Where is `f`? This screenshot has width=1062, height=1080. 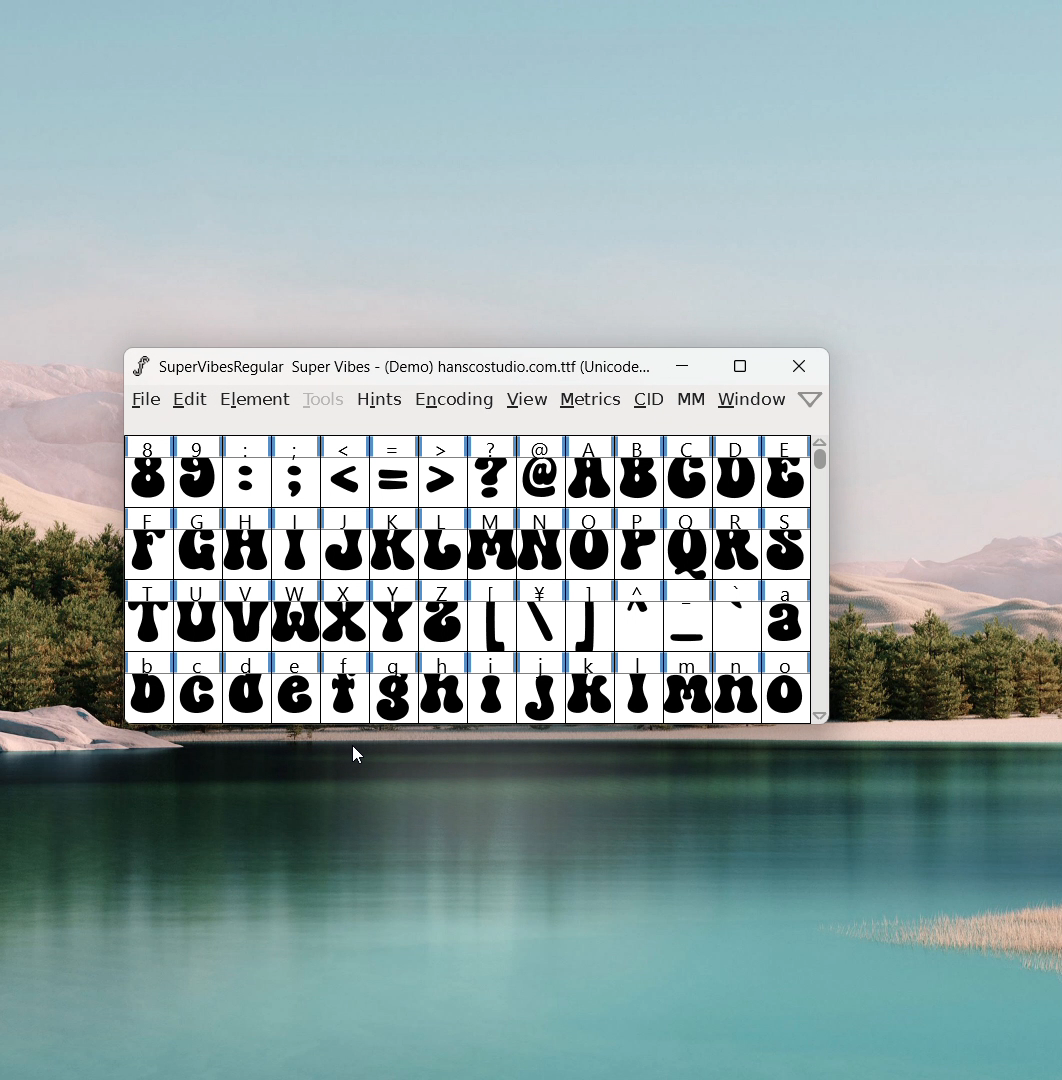
f is located at coordinates (345, 689).